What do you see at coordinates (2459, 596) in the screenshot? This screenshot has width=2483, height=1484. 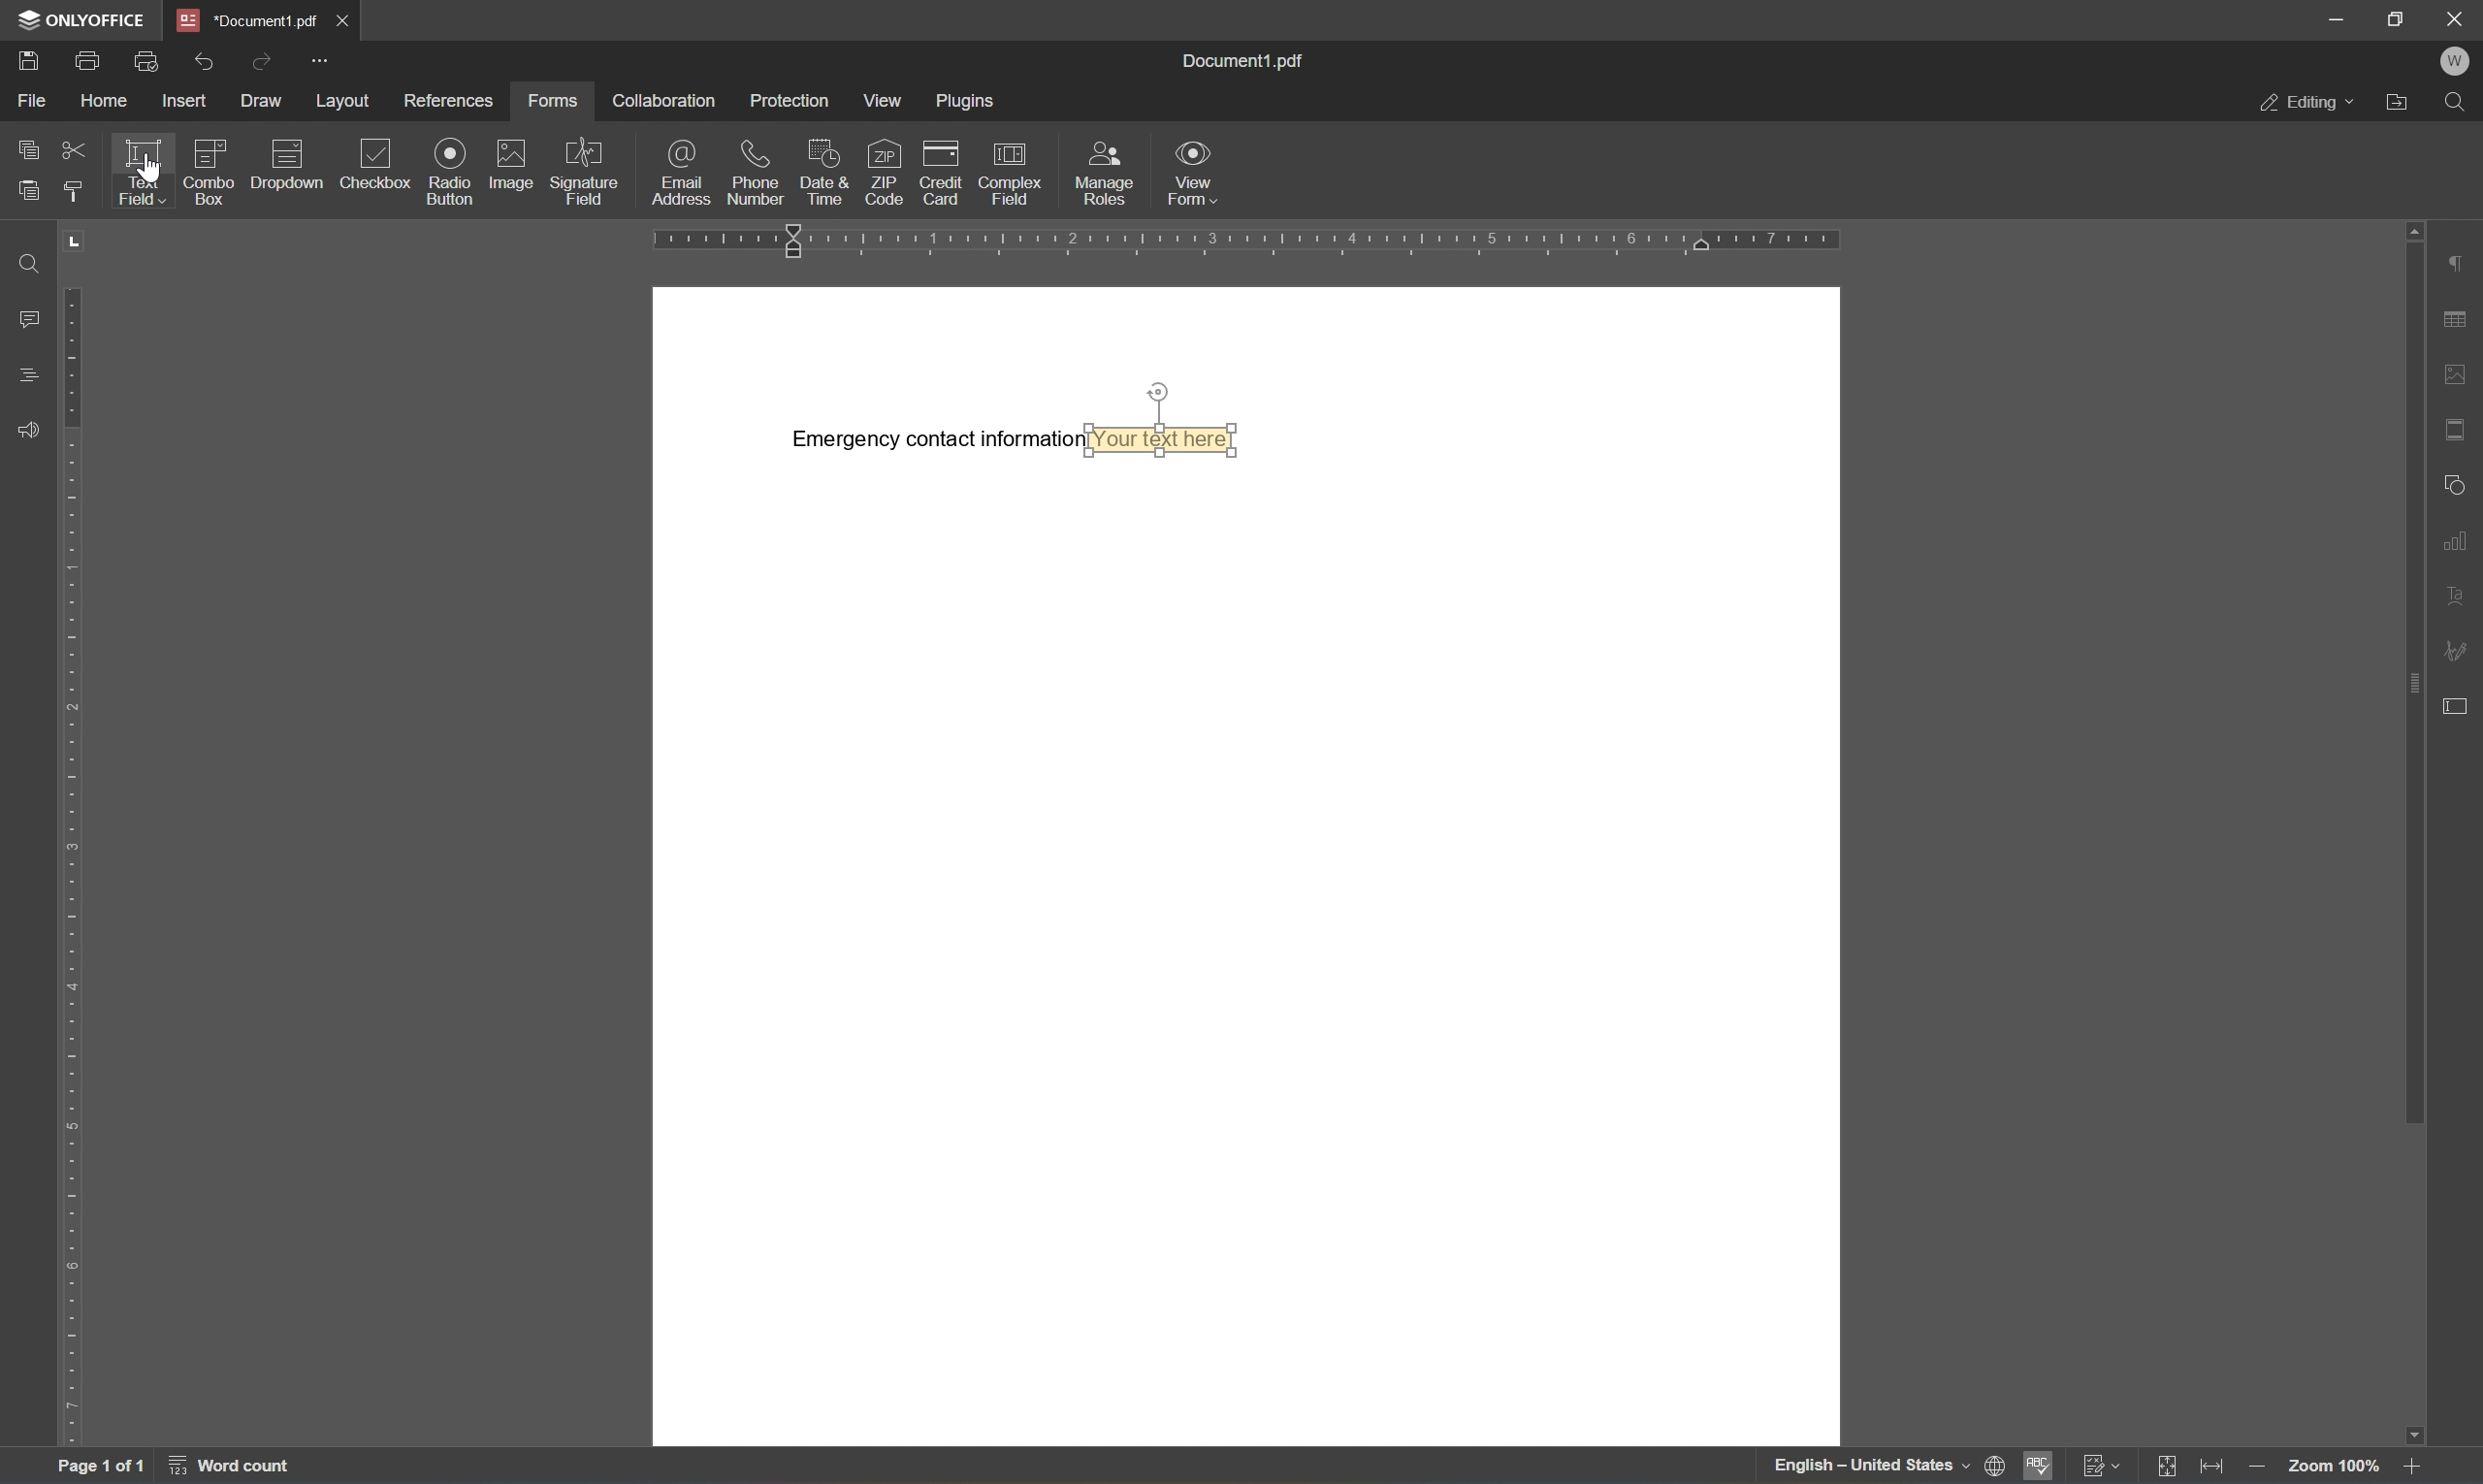 I see `text art settings` at bounding box center [2459, 596].